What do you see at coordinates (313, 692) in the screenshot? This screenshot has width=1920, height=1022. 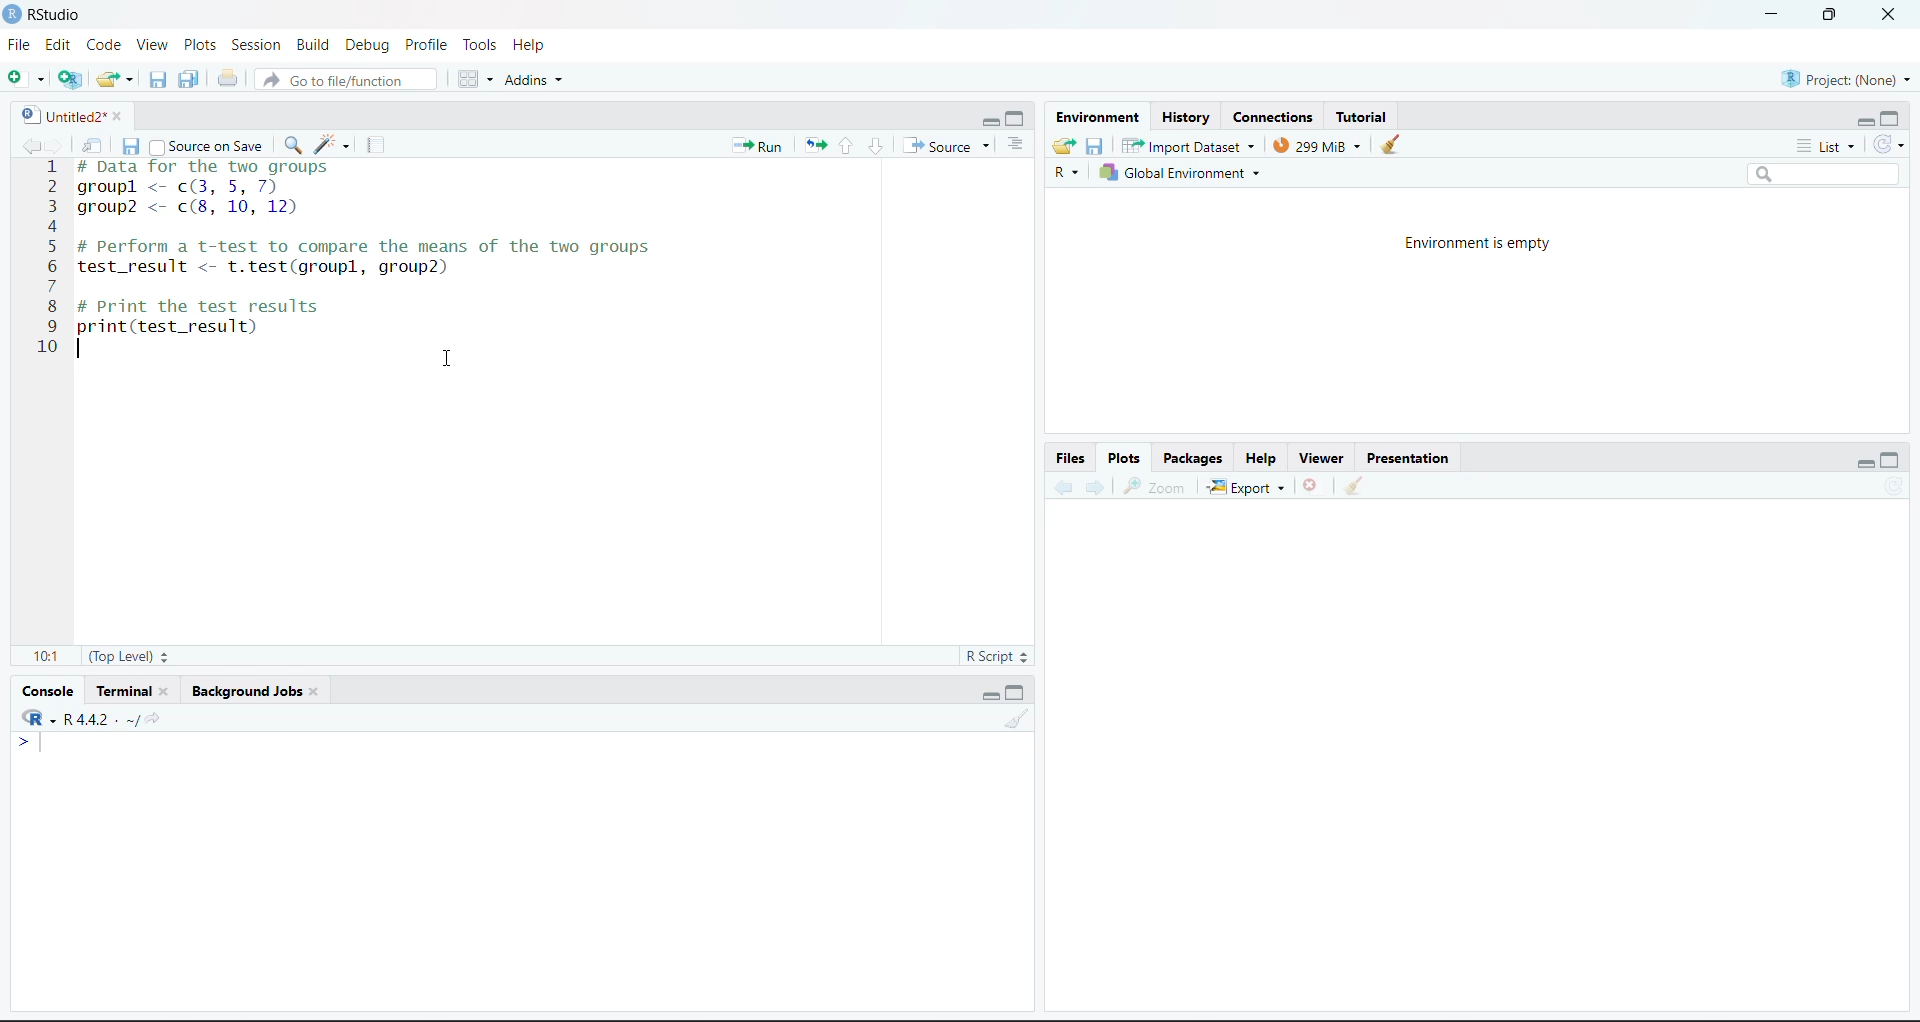 I see `close` at bounding box center [313, 692].